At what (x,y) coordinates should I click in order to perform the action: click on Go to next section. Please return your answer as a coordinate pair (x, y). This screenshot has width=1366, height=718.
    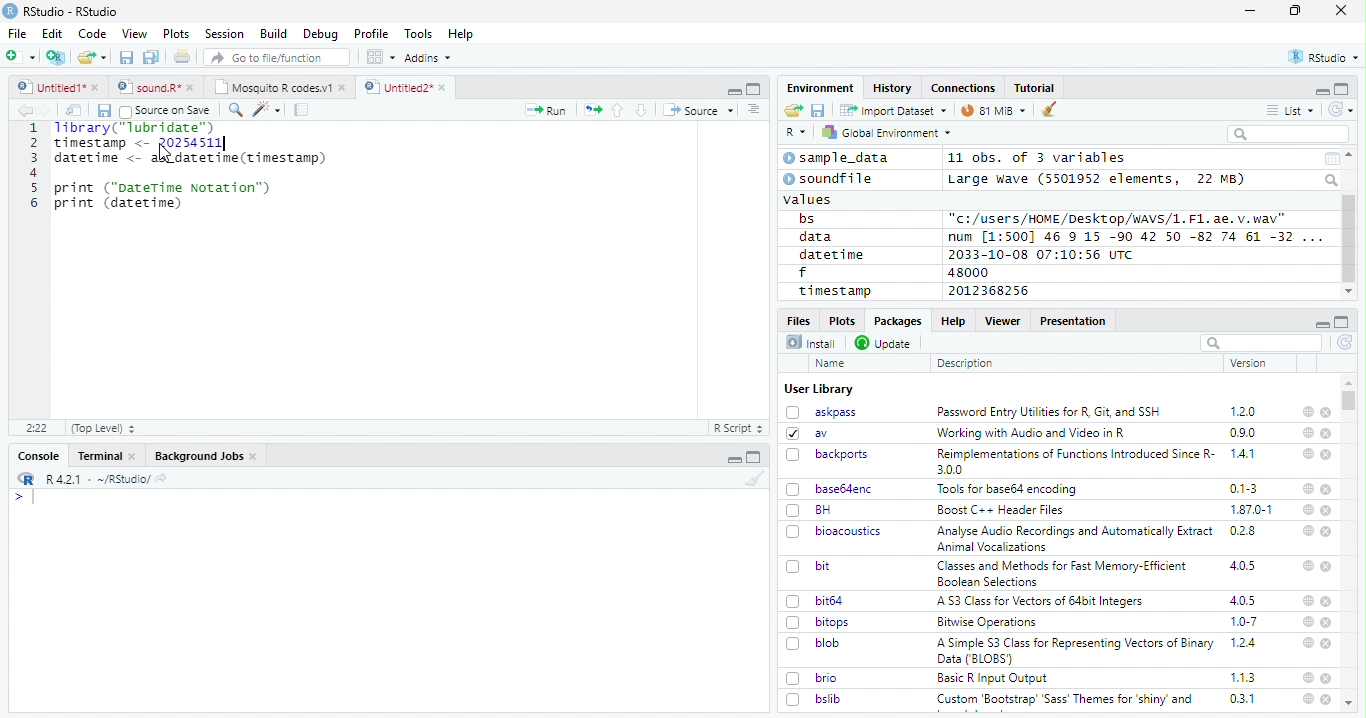
    Looking at the image, I should click on (644, 110).